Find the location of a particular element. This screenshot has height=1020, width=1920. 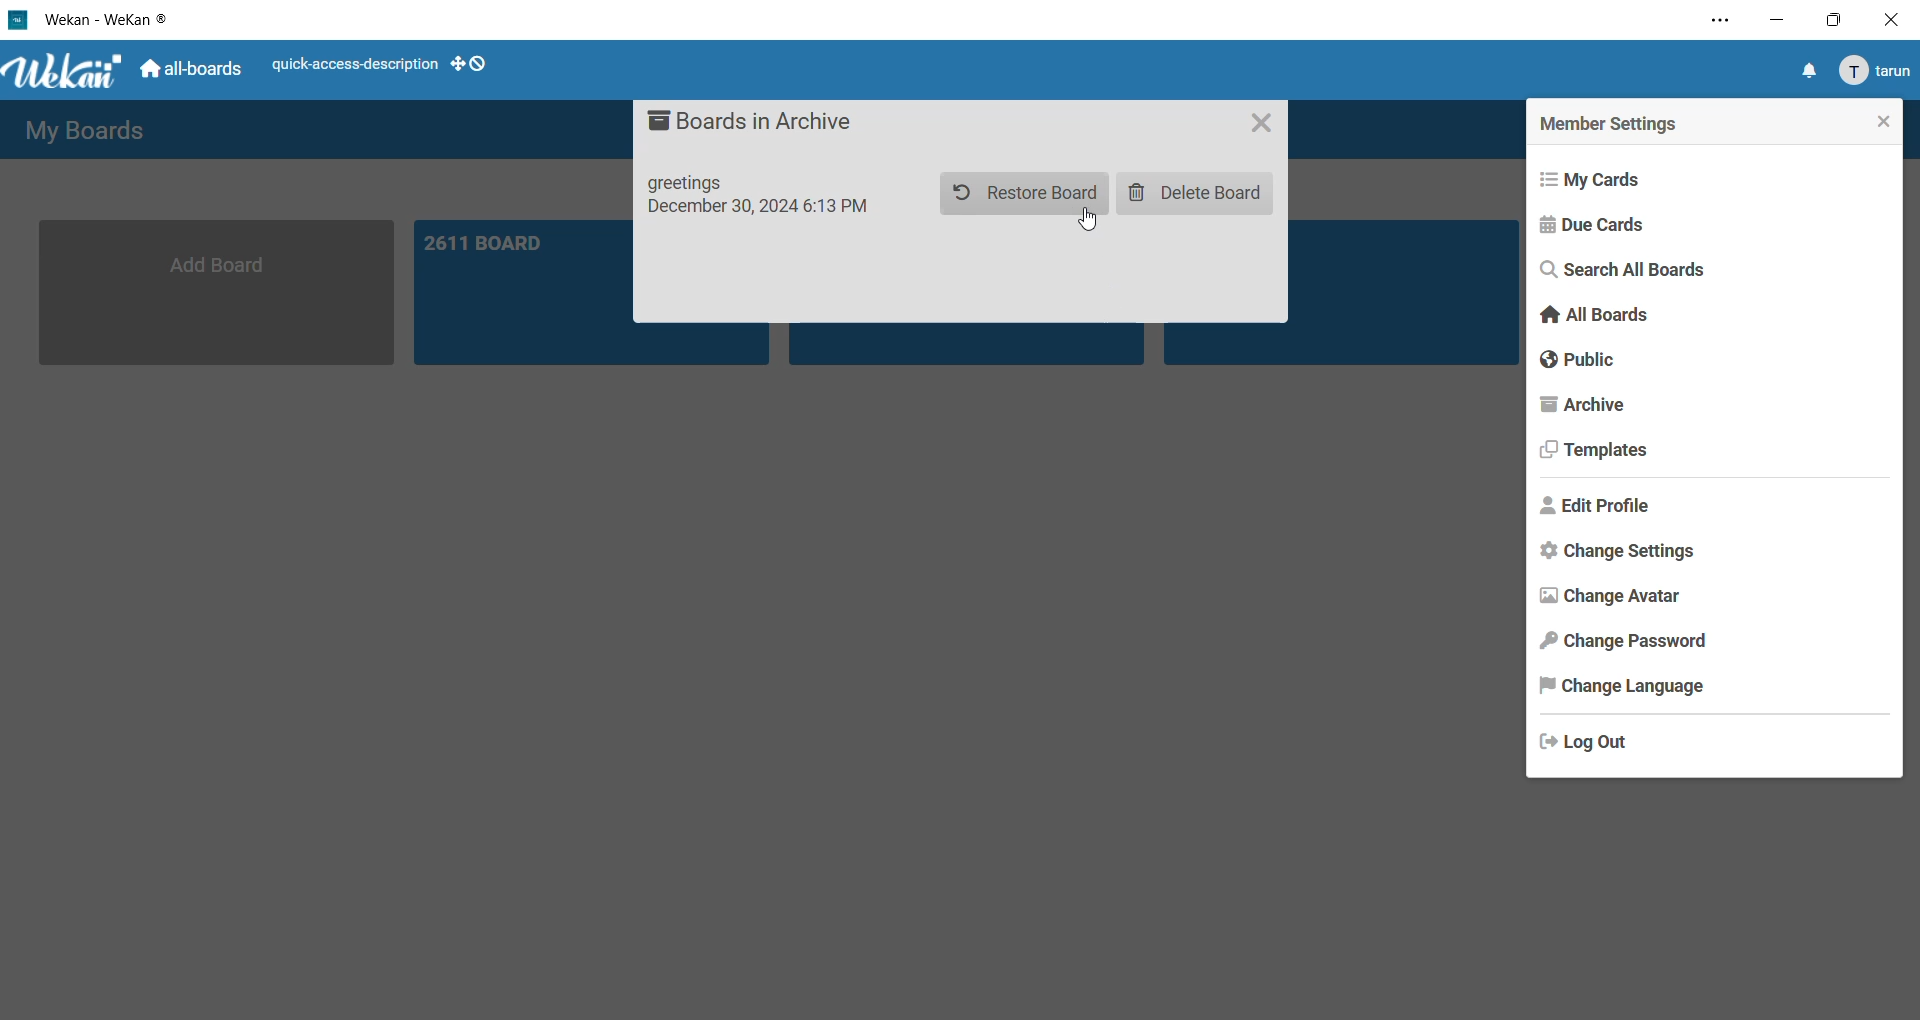

menu is located at coordinates (1873, 72).